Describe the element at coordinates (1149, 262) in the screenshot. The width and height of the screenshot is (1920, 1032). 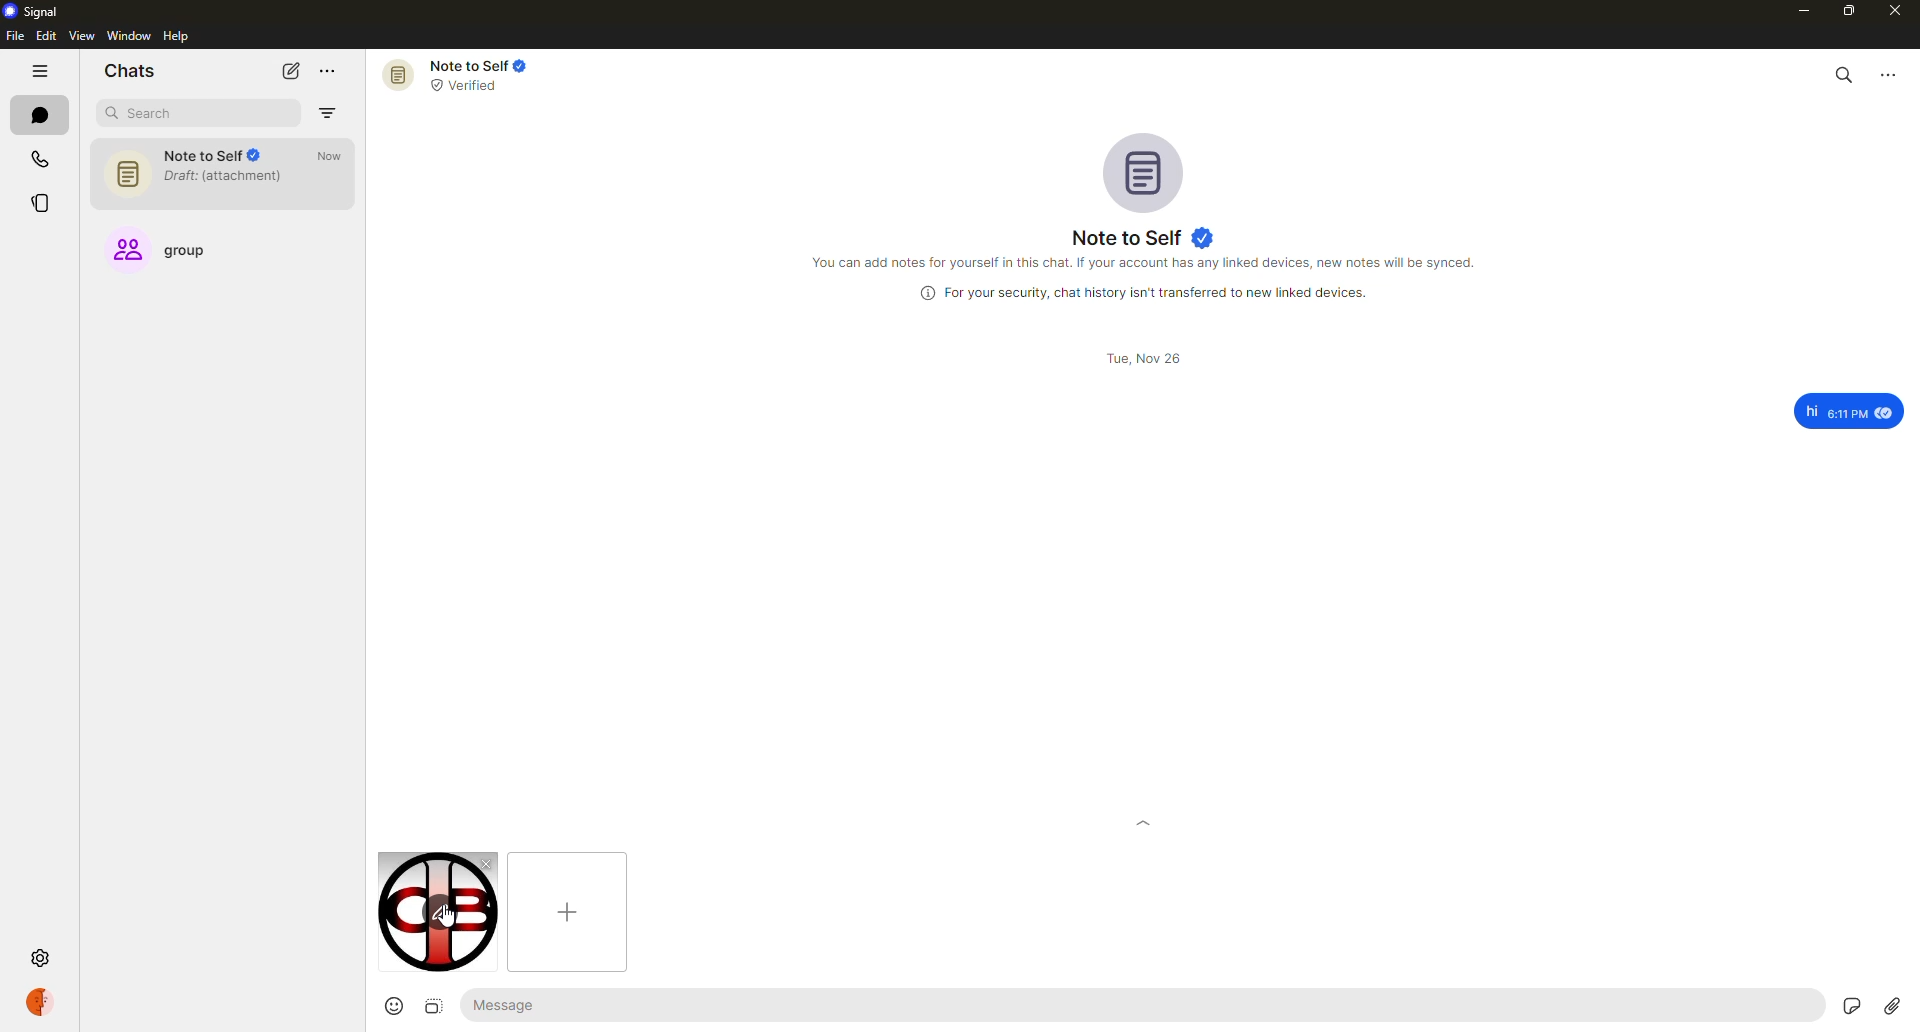
I see `info` at that location.